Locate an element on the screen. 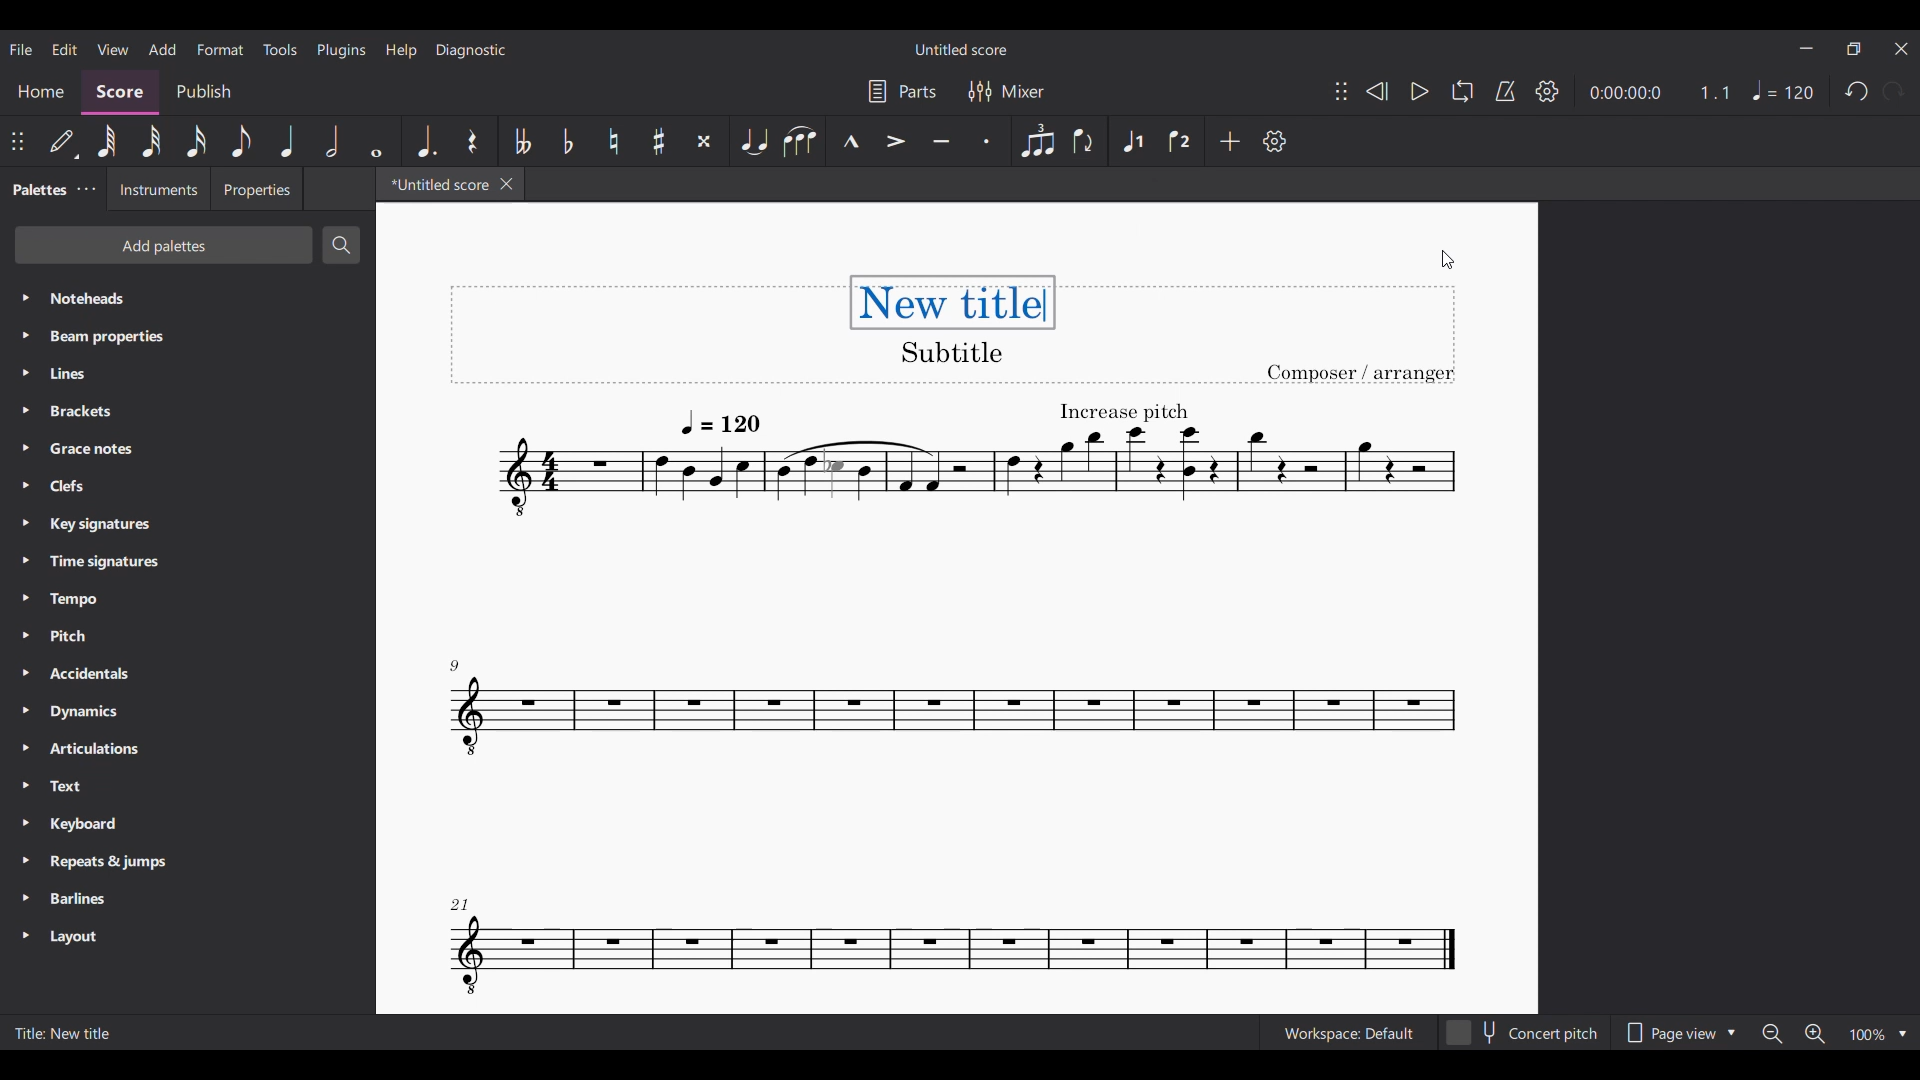 The width and height of the screenshot is (1920, 1080). Grace notes is located at coordinates (187, 449).